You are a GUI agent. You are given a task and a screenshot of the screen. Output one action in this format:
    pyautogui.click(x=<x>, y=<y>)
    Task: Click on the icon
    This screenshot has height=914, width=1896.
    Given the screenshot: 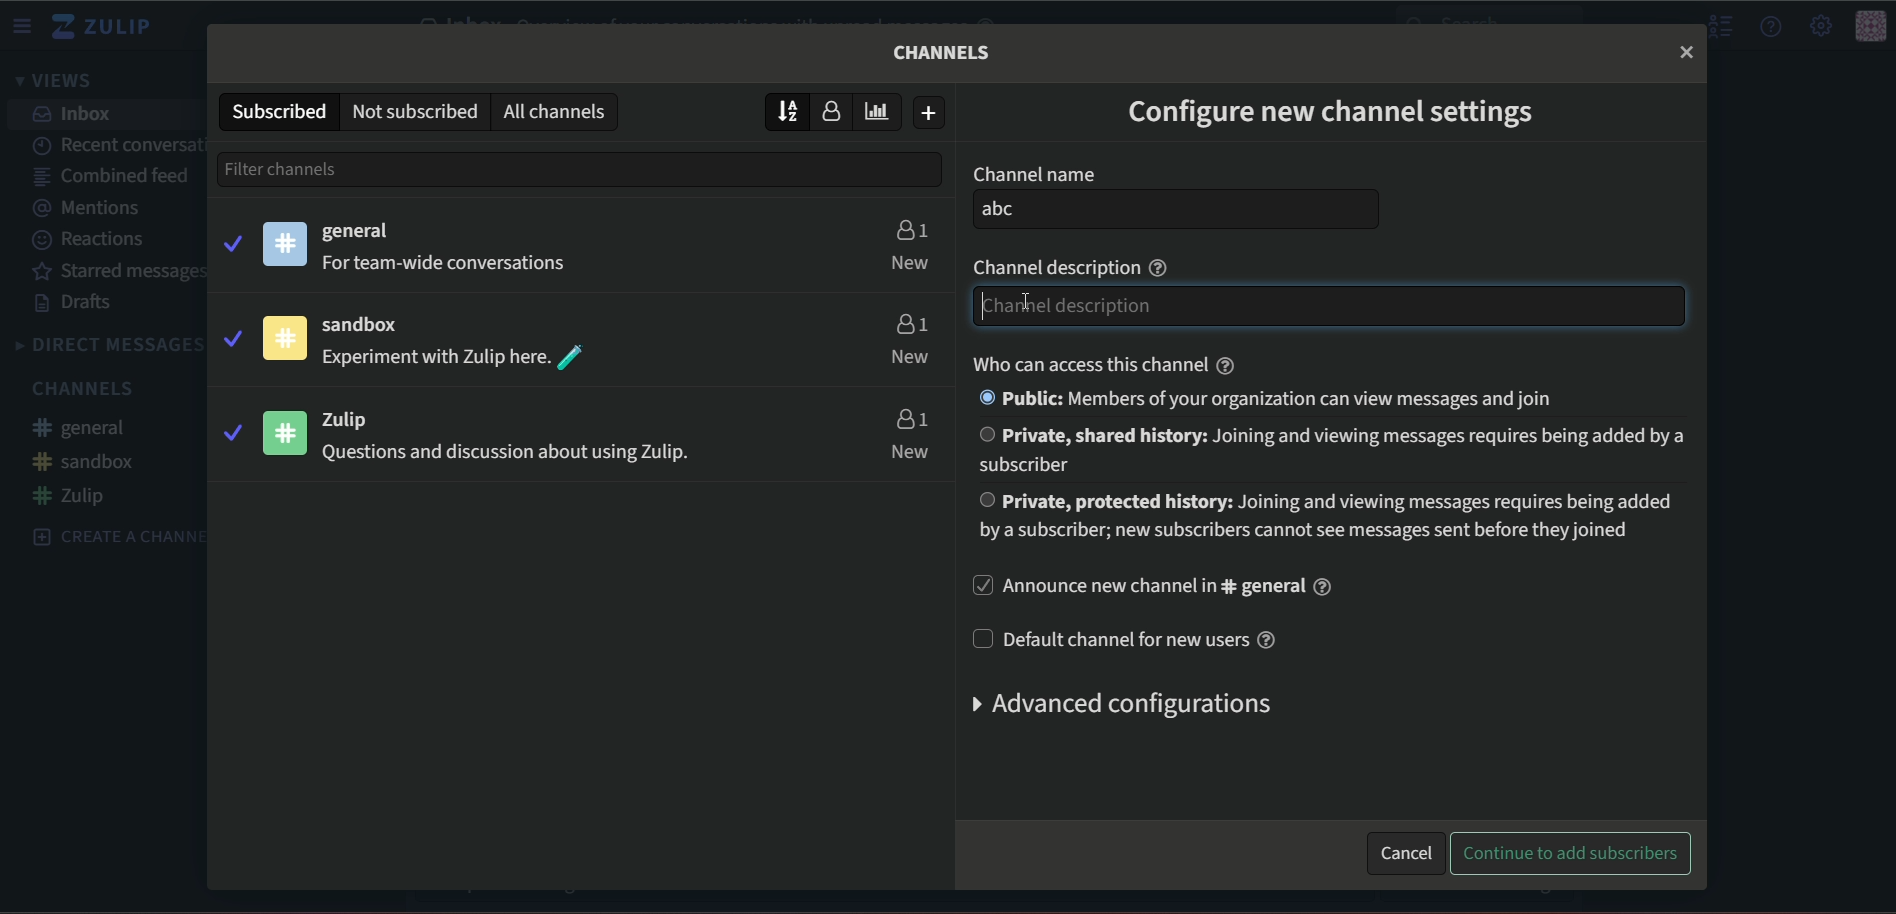 What is the action you would take?
    pyautogui.click(x=284, y=338)
    